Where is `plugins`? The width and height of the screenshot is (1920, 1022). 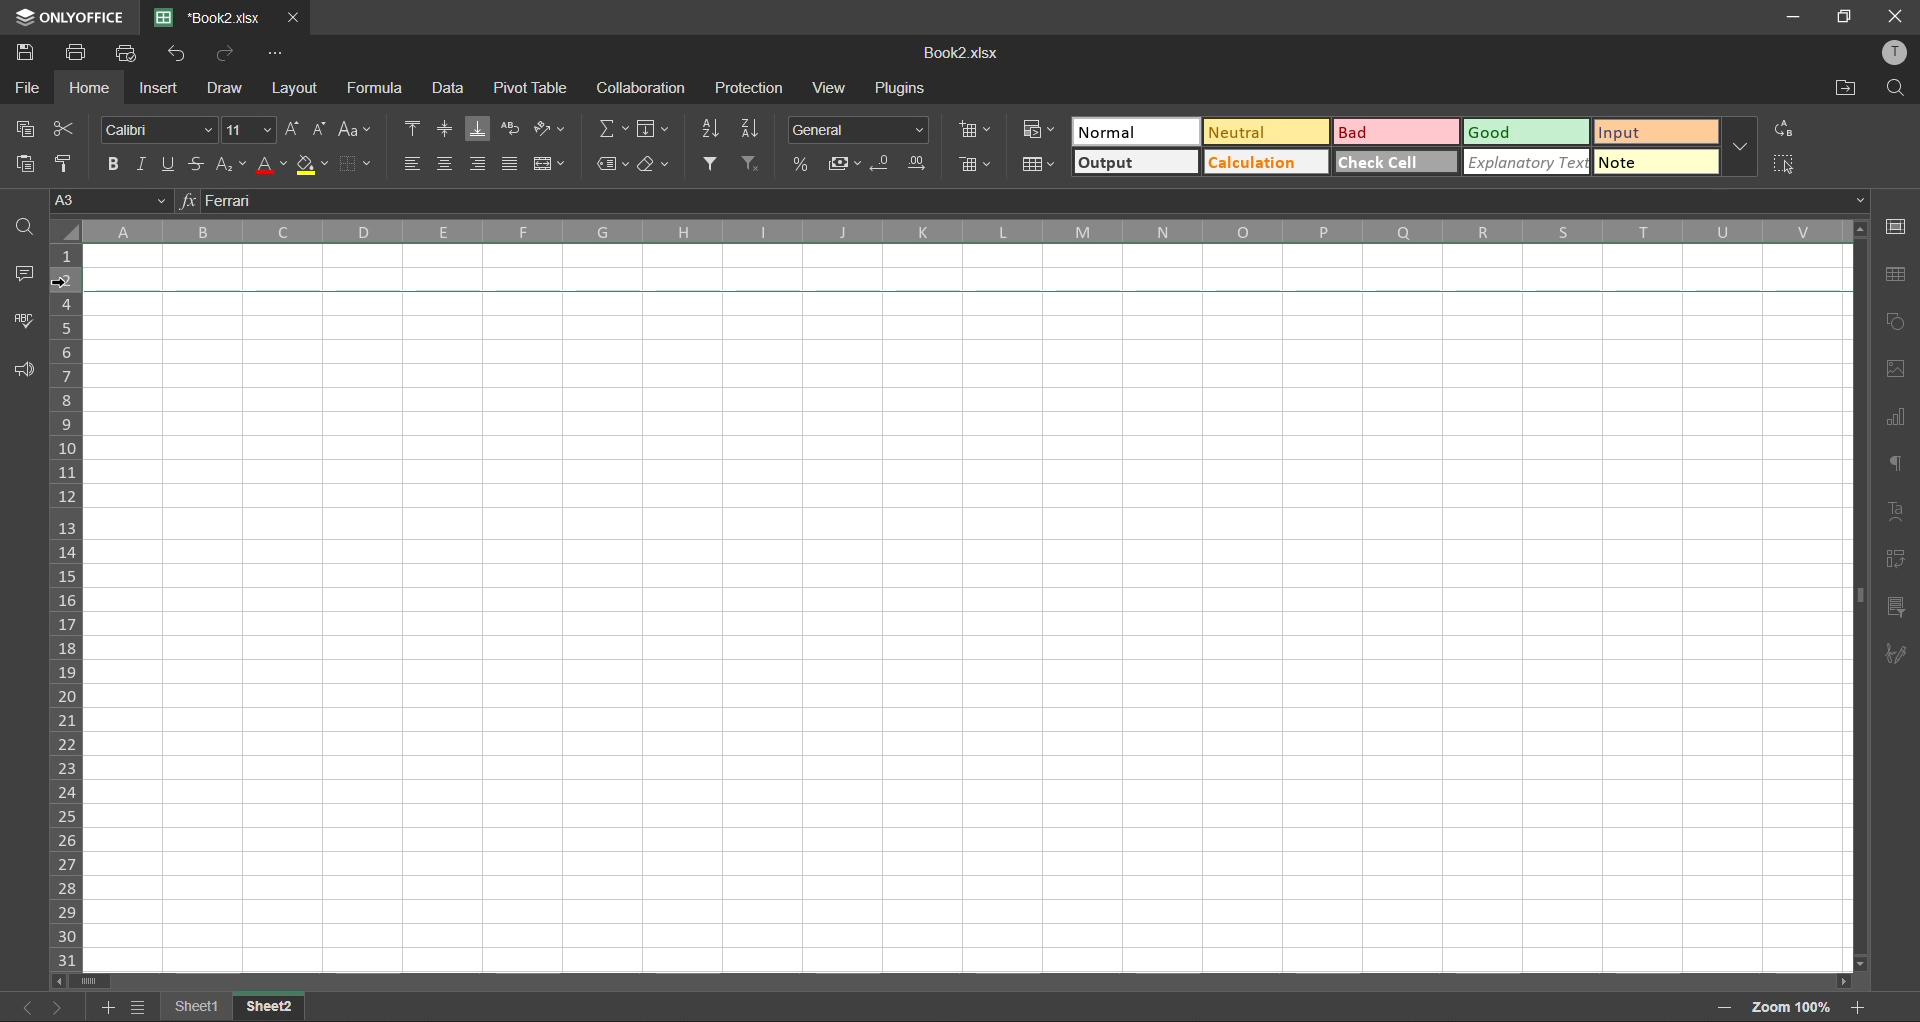 plugins is located at coordinates (898, 86).